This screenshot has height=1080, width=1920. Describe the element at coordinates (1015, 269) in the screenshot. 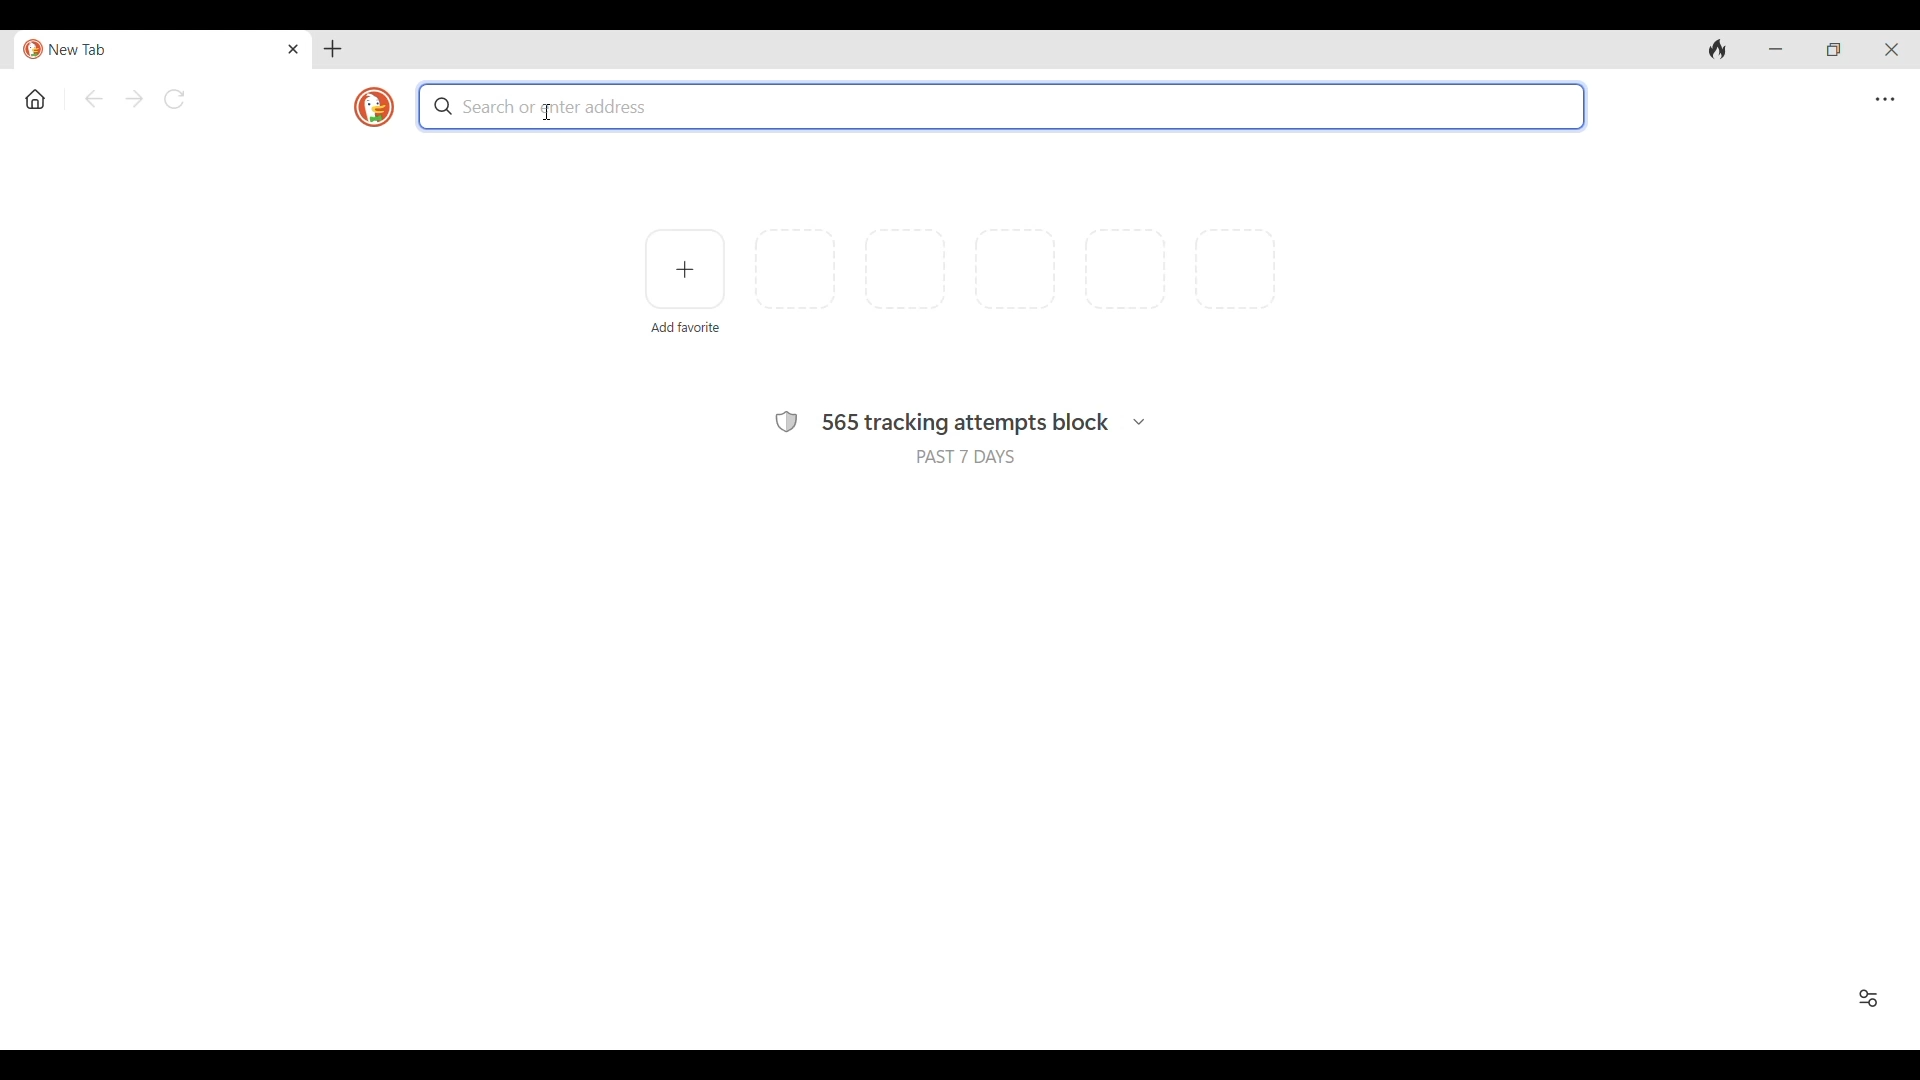

I see `Space for adding more site shortcuts` at that location.